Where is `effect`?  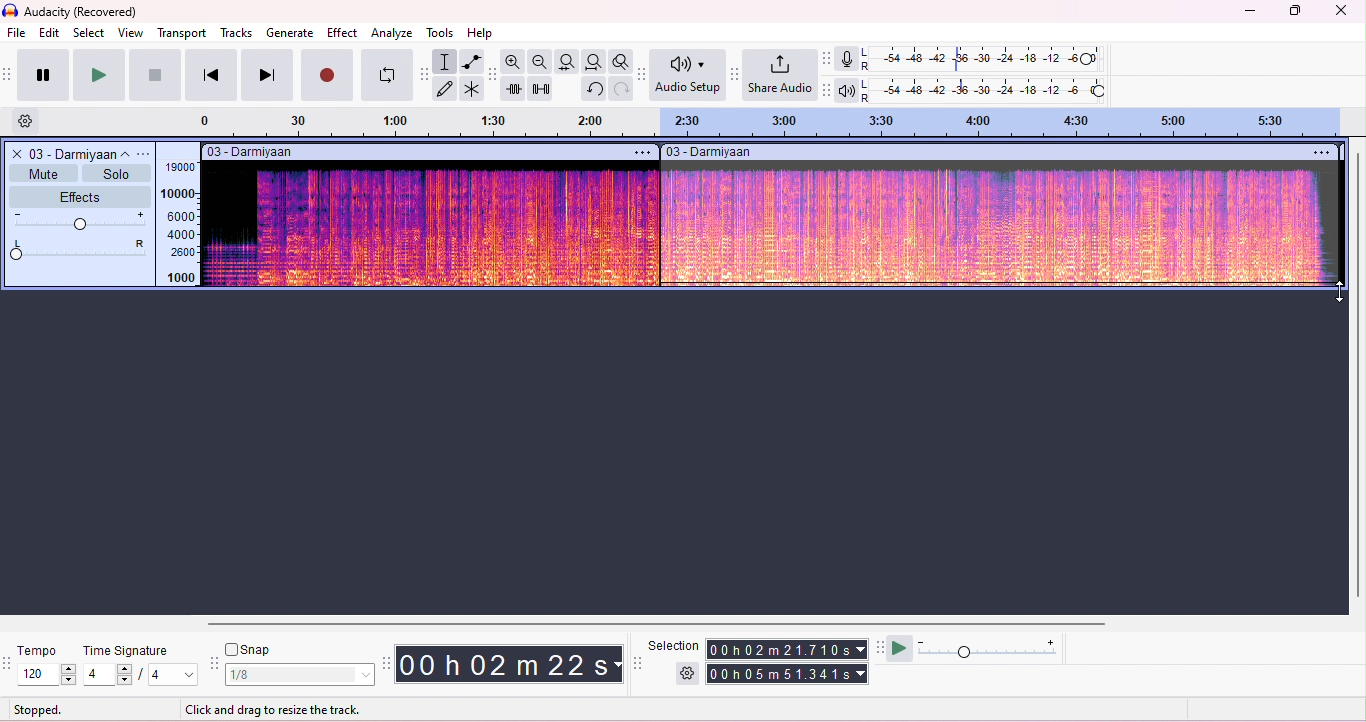
effect is located at coordinates (342, 34).